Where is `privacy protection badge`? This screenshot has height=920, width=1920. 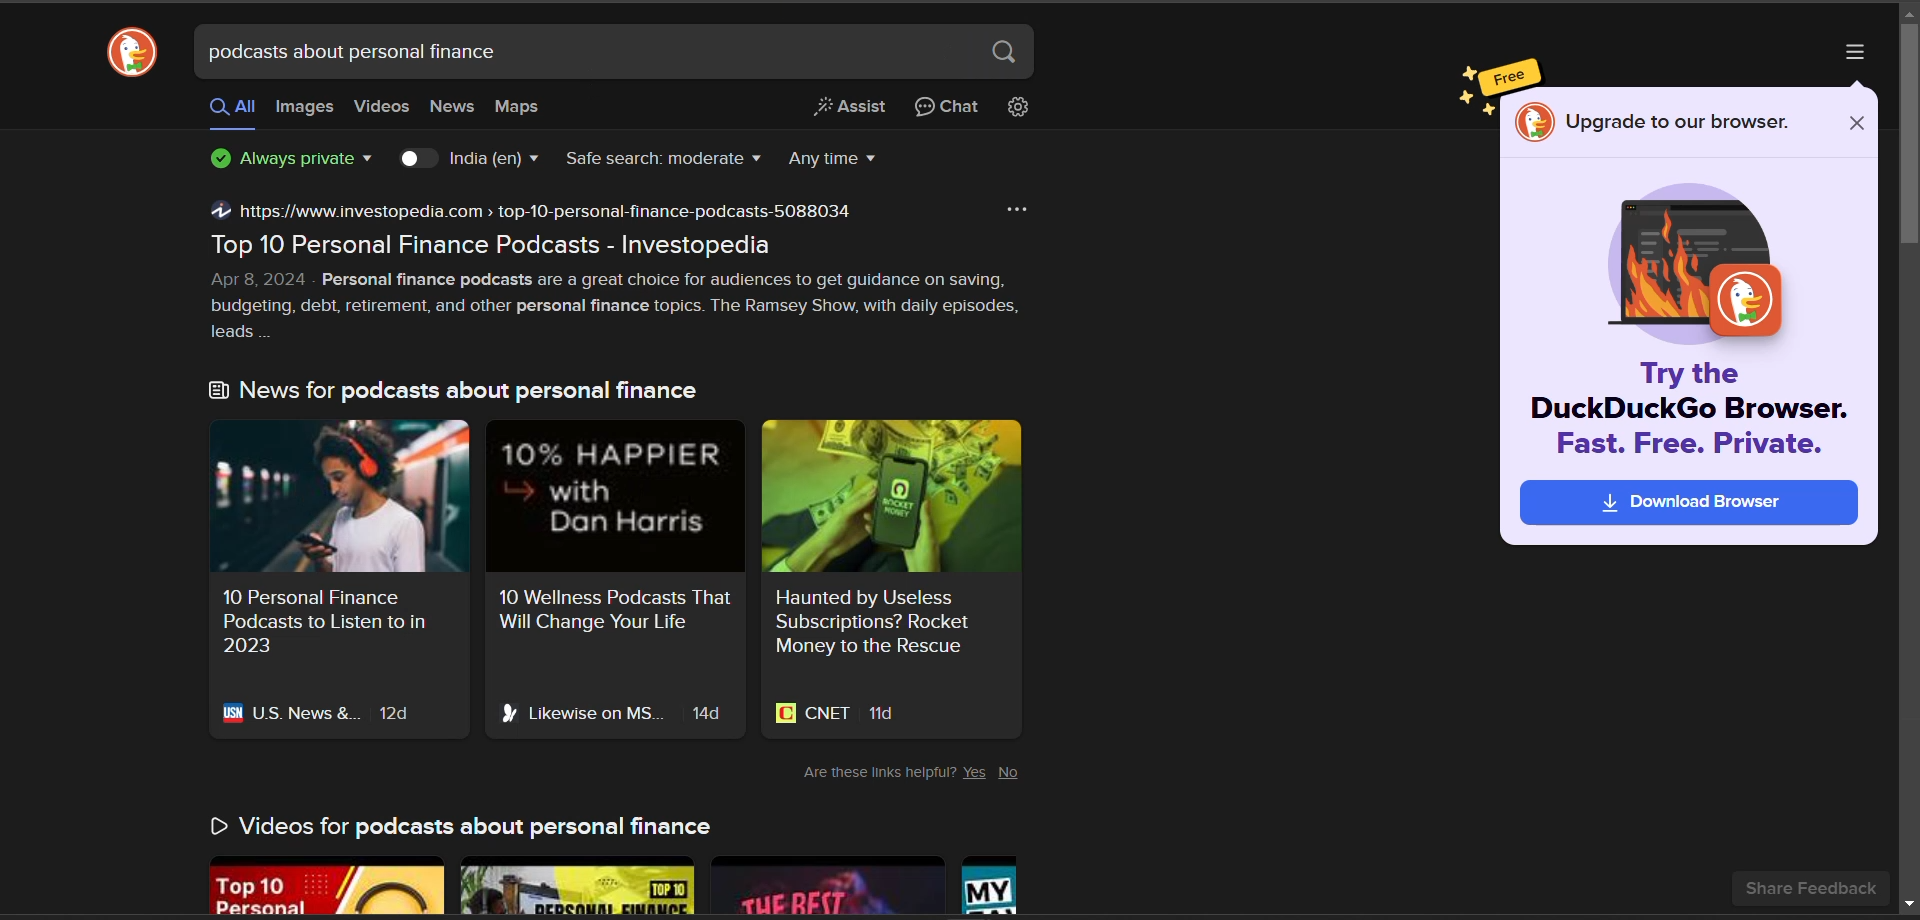 privacy protection badge is located at coordinates (296, 160).